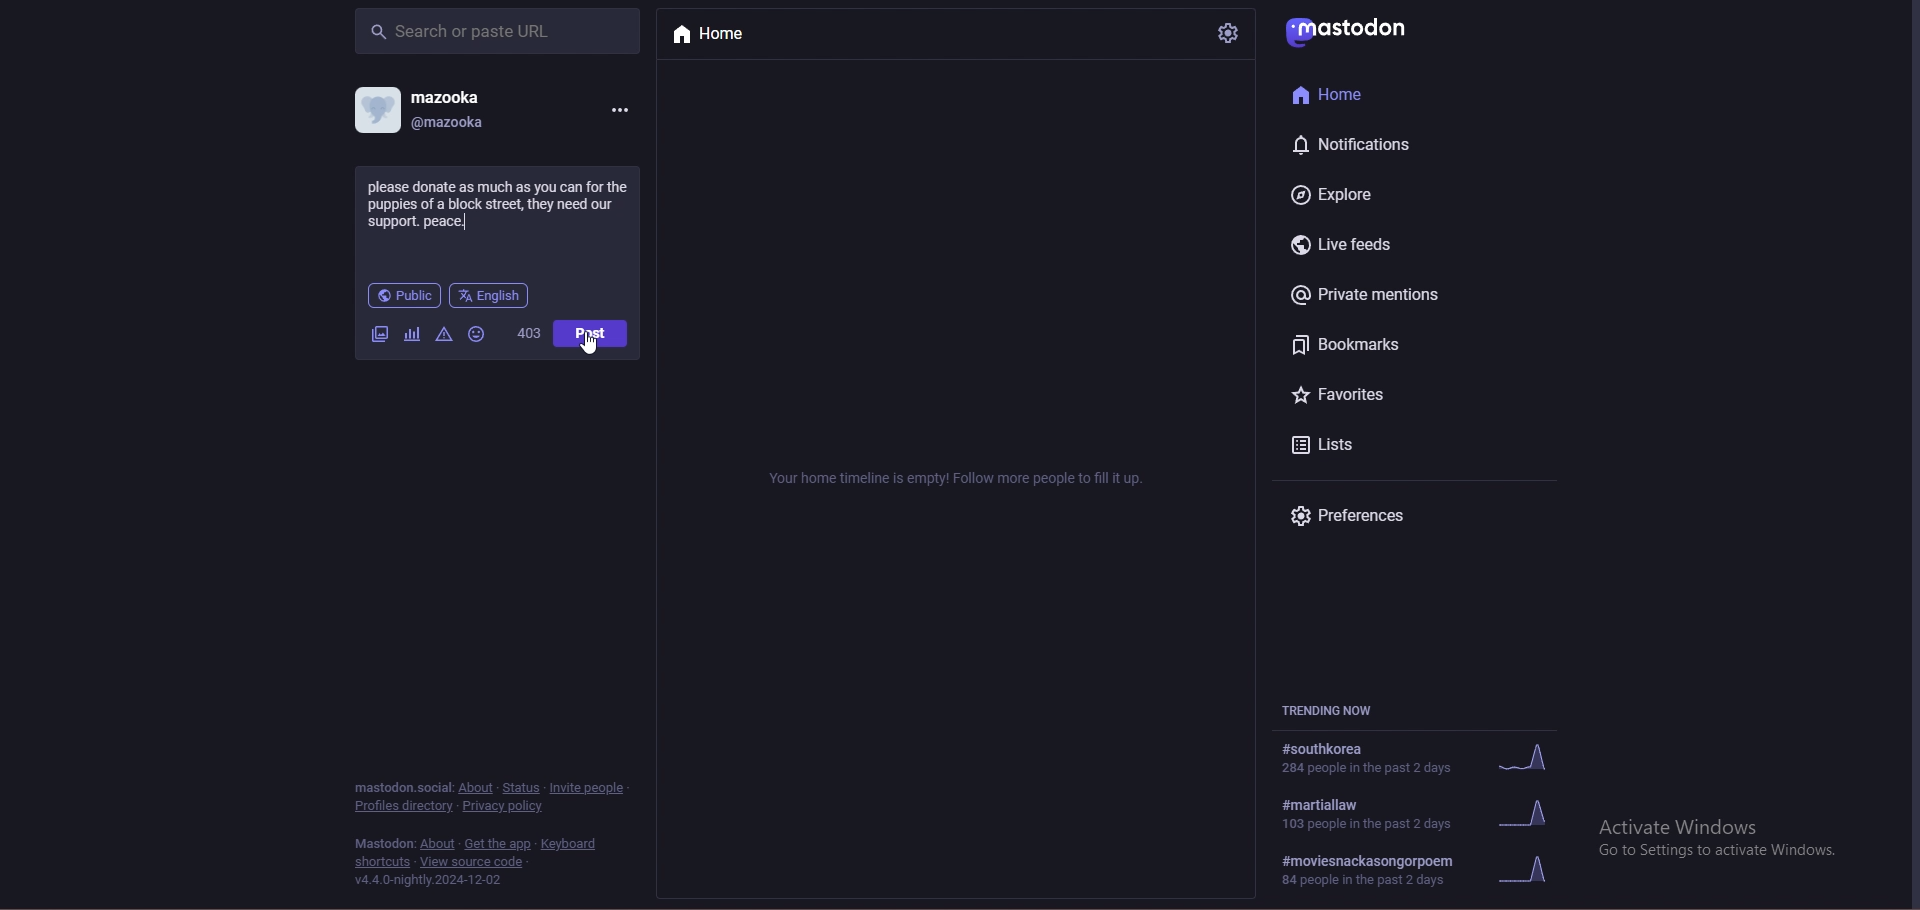 The width and height of the screenshot is (1920, 910). What do you see at coordinates (433, 880) in the screenshot?
I see `version` at bounding box center [433, 880].